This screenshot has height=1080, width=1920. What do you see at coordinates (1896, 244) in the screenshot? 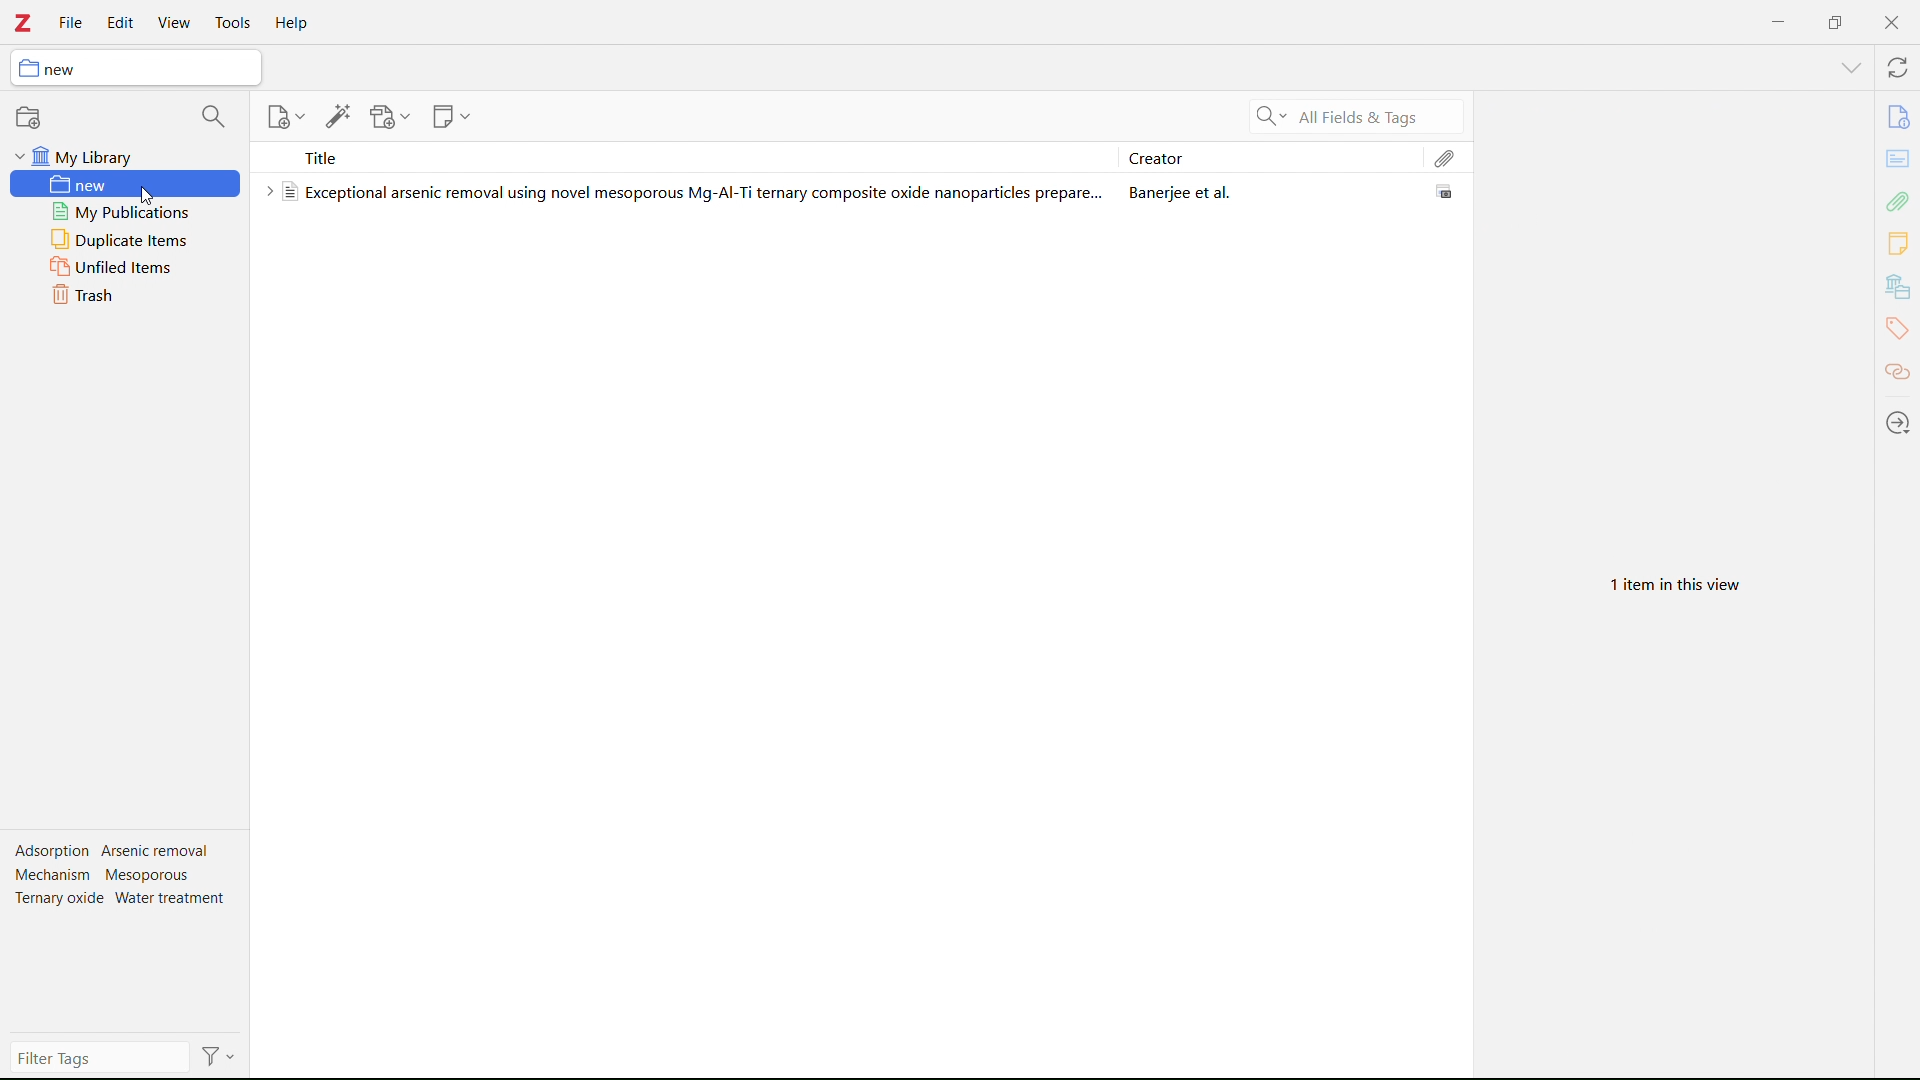
I see `notes` at bounding box center [1896, 244].